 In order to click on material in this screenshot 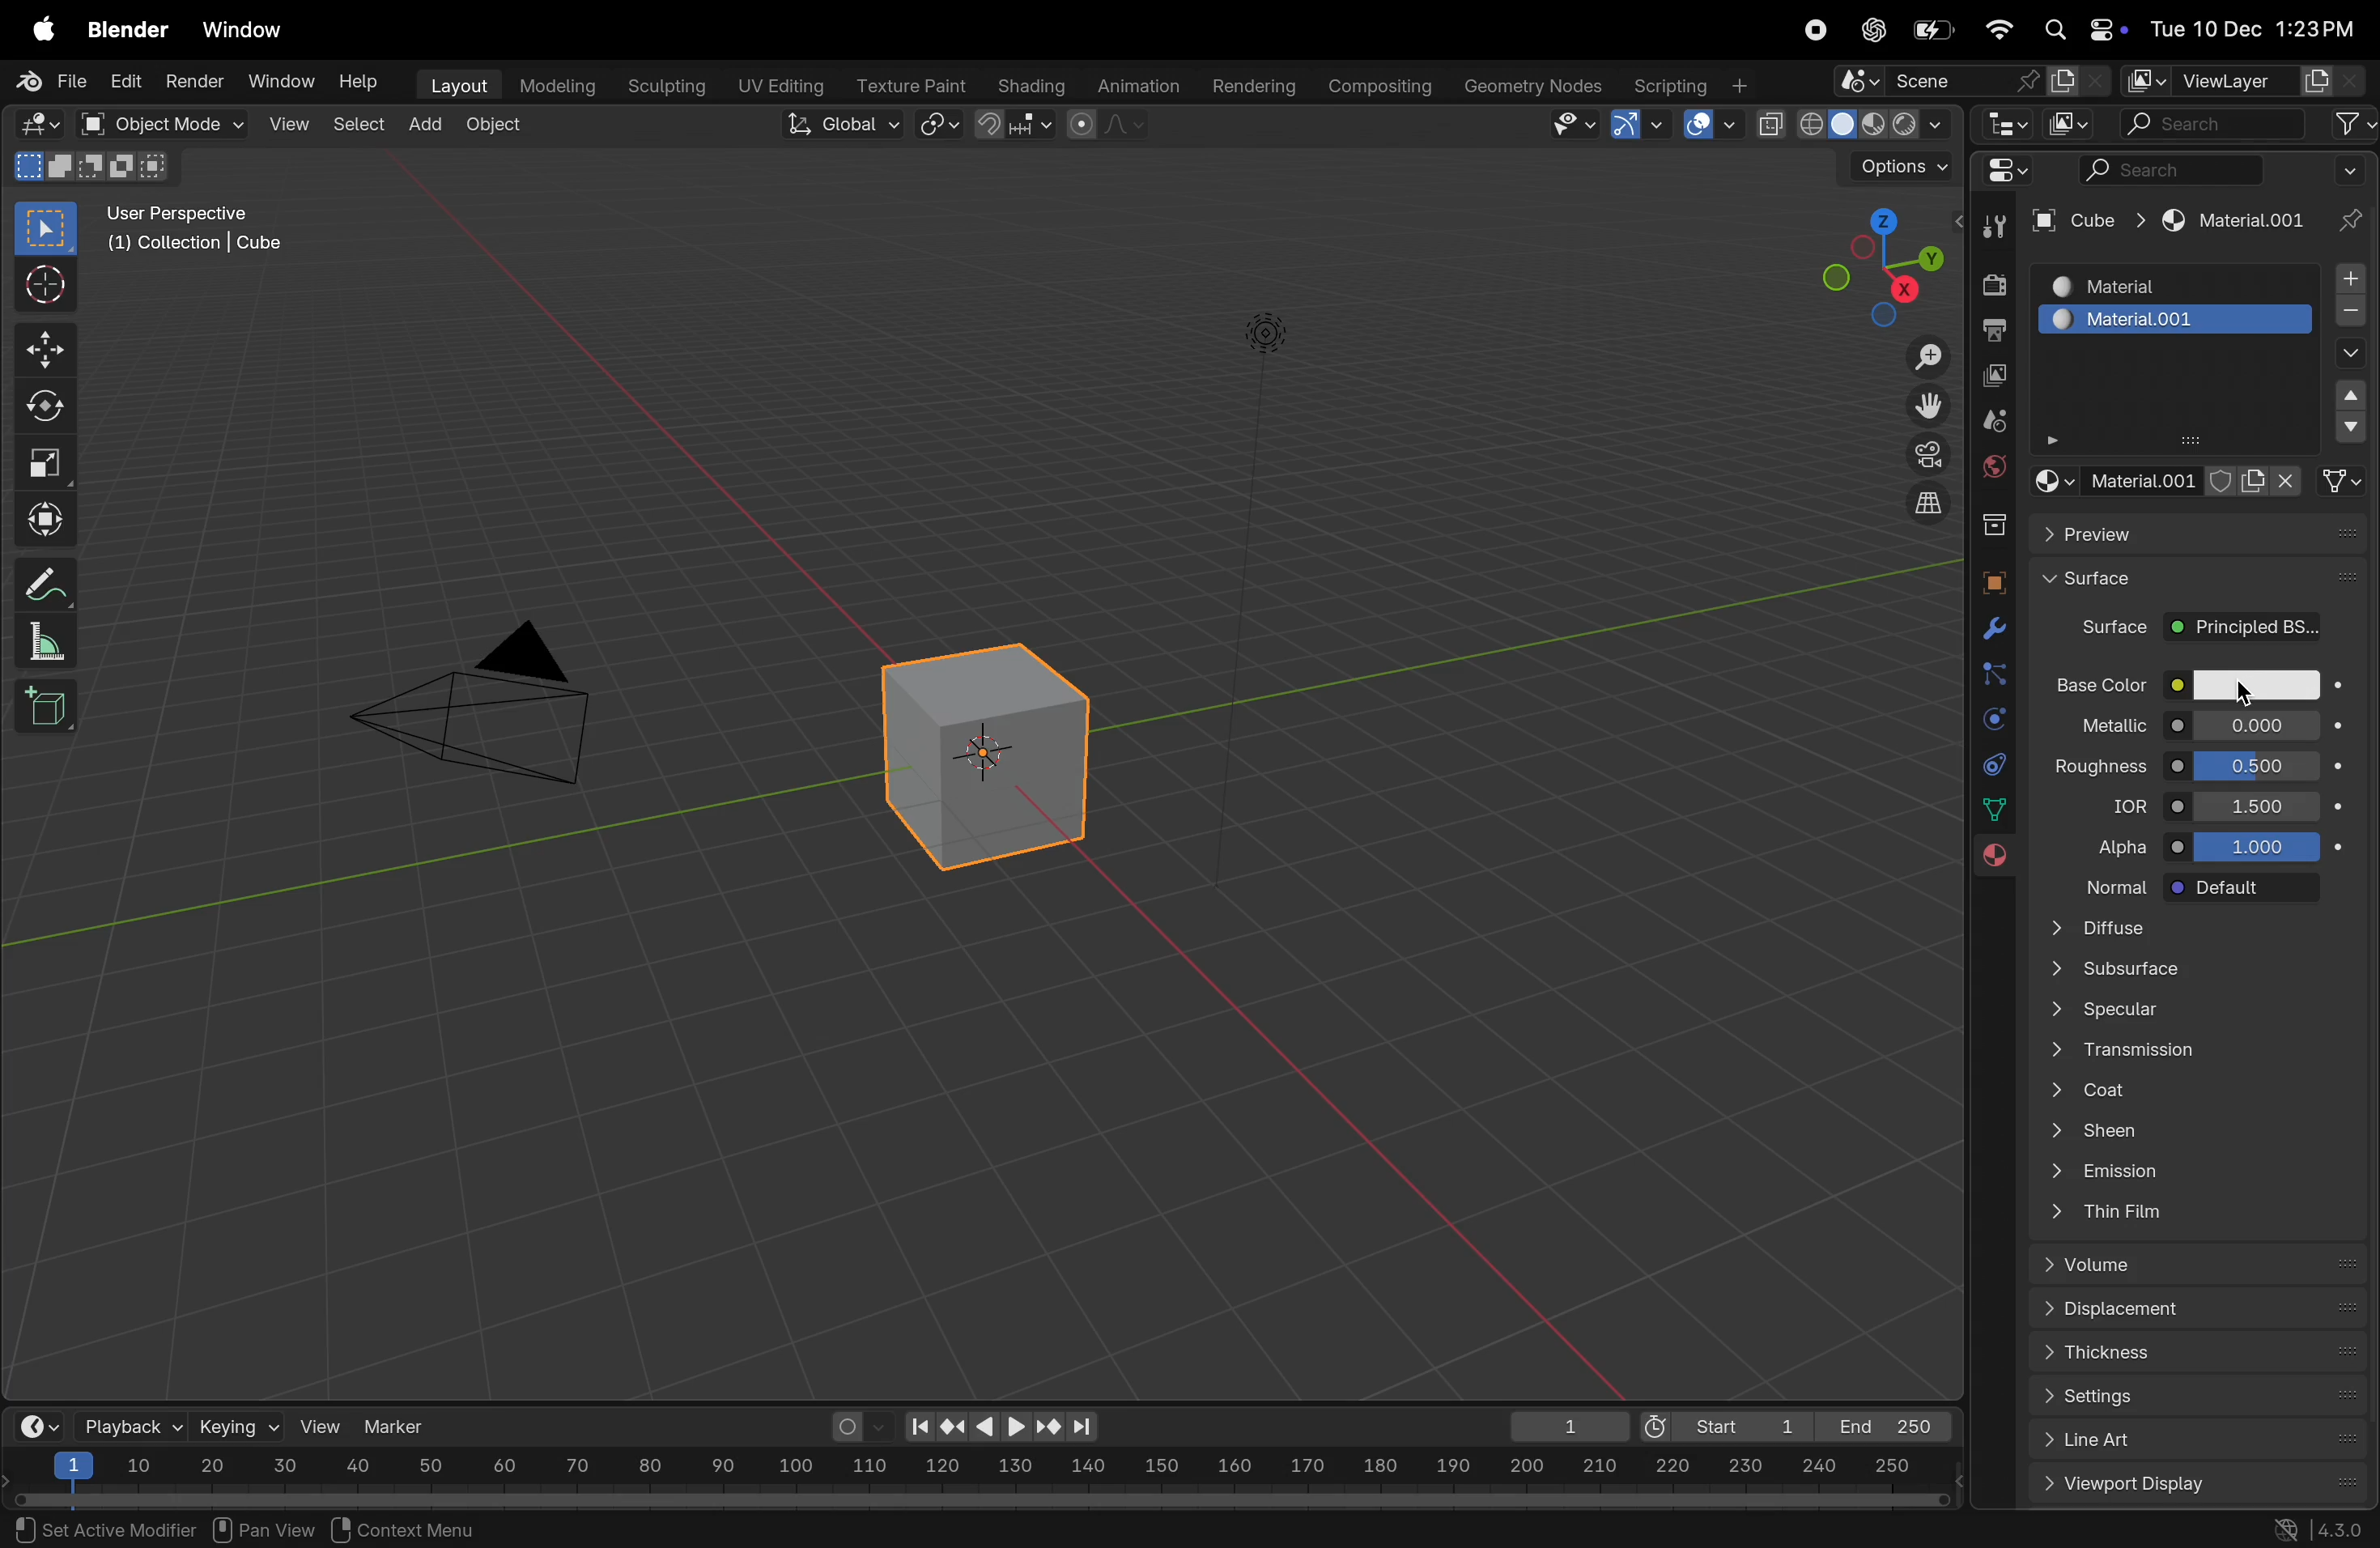, I will do `click(2229, 223)`.